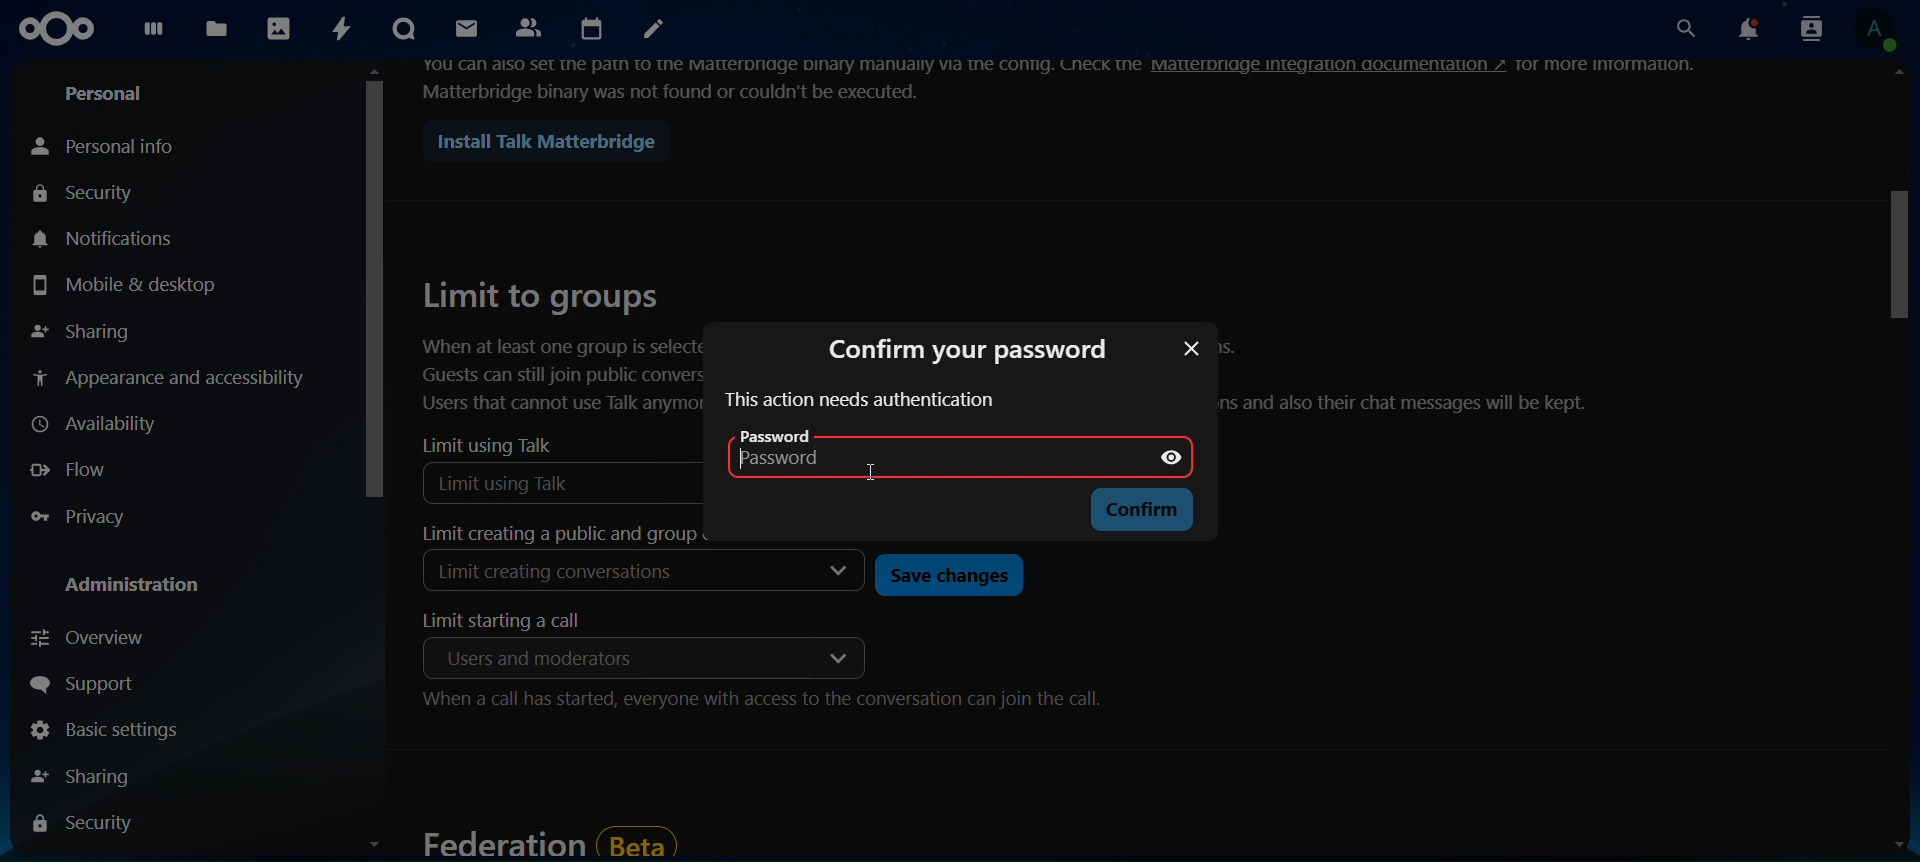 This screenshot has height=862, width=1920. Describe the element at coordinates (963, 347) in the screenshot. I see `confirm password` at that location.